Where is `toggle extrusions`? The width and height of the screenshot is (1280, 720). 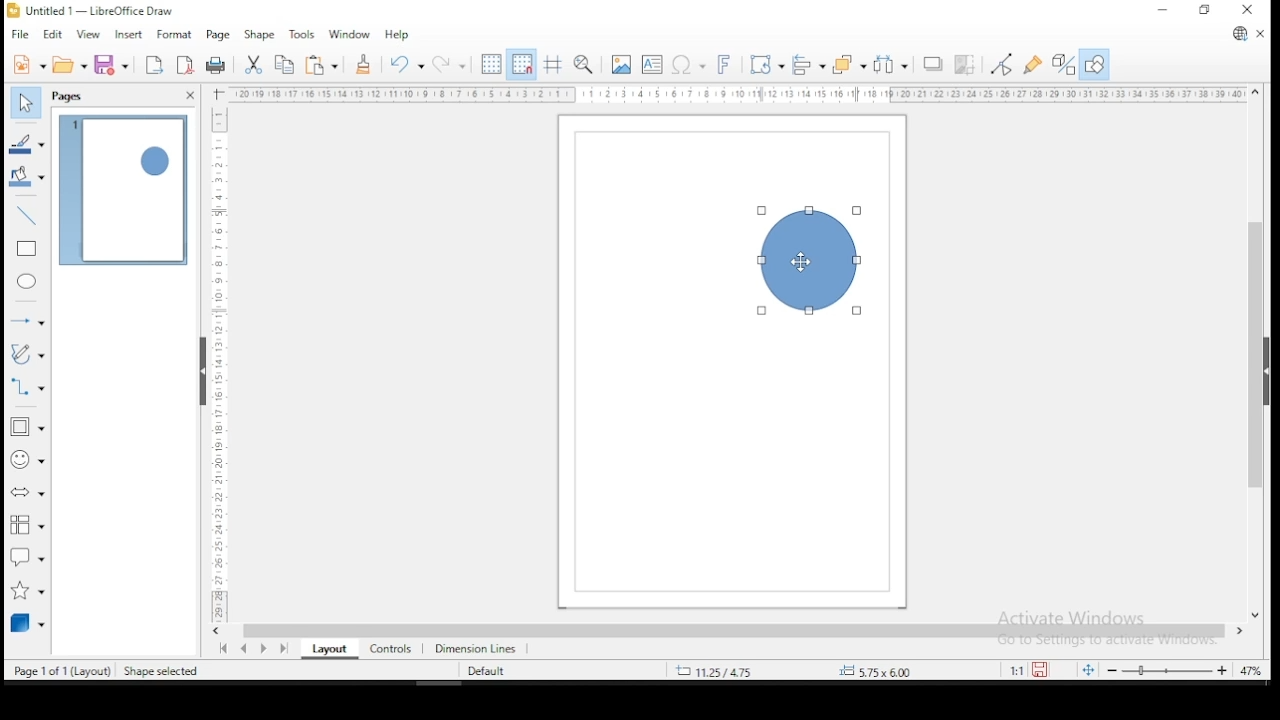
toggle extrusions is located at coordinates (1064, 66).